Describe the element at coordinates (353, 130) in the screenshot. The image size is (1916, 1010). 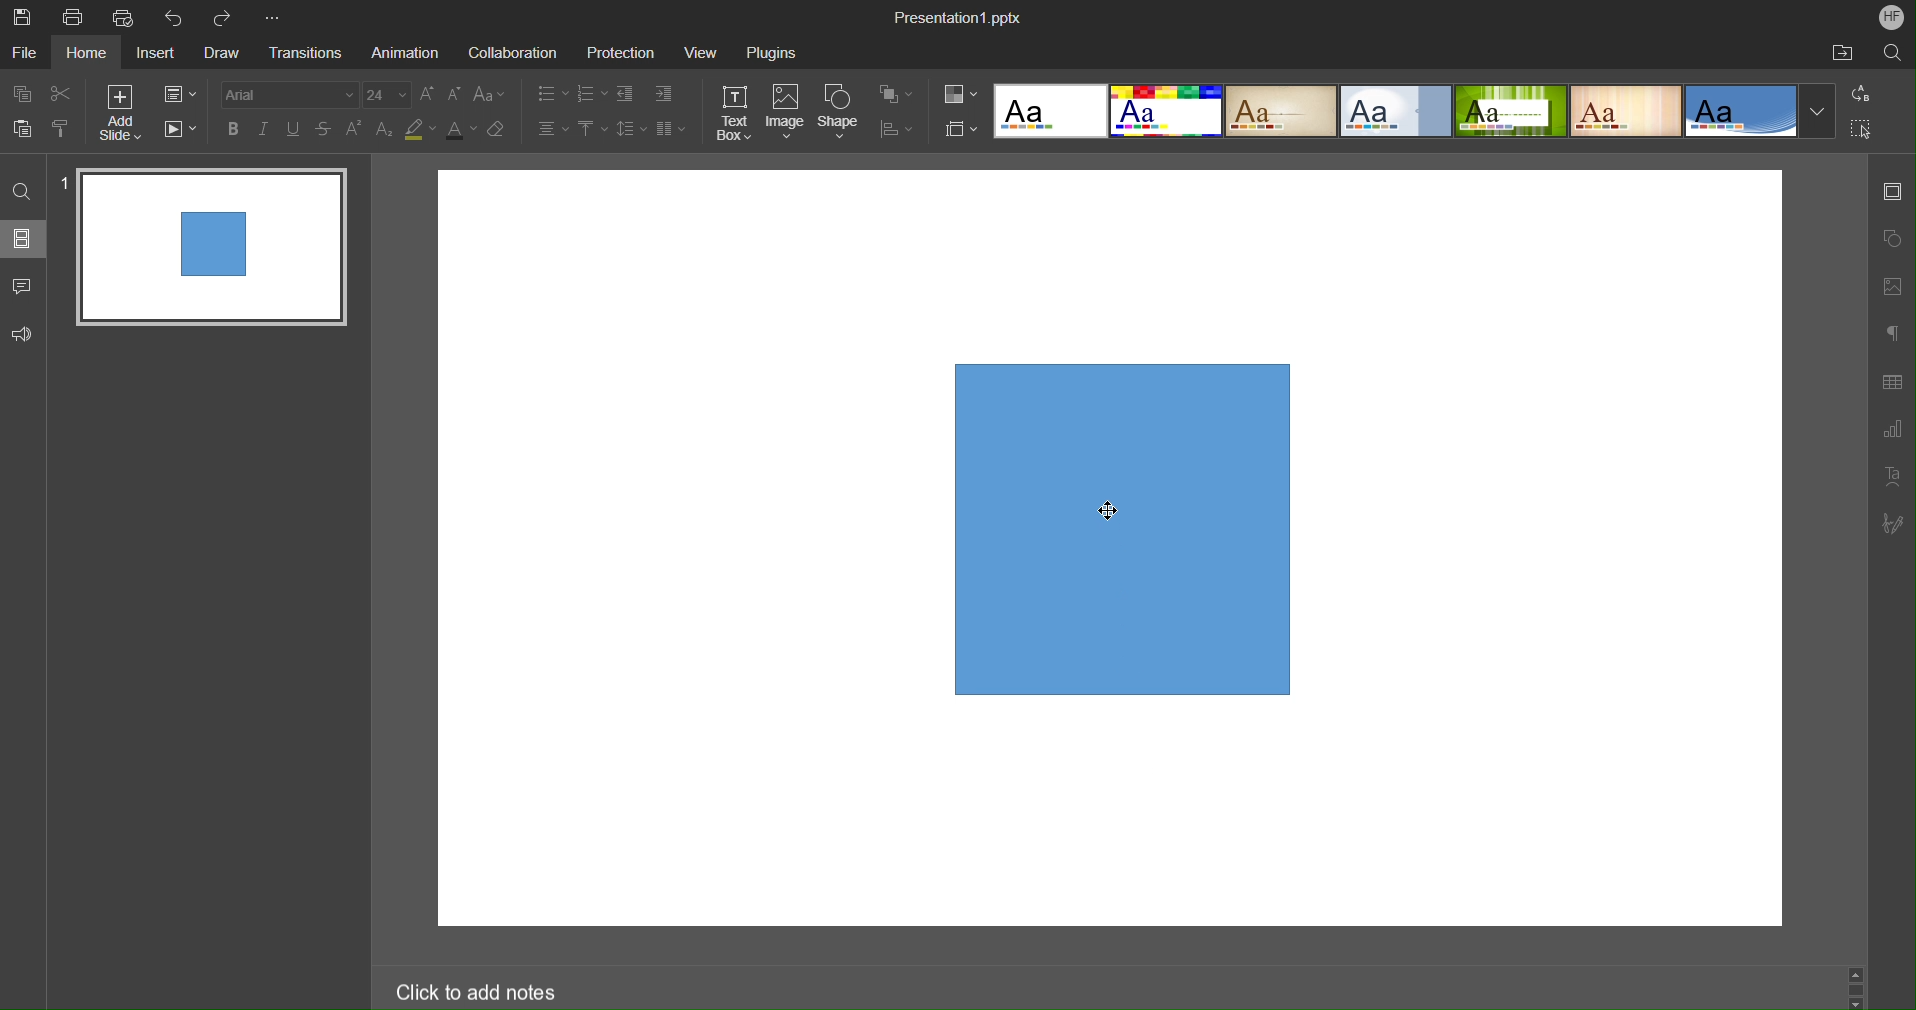
I see `Superscript` at that location.